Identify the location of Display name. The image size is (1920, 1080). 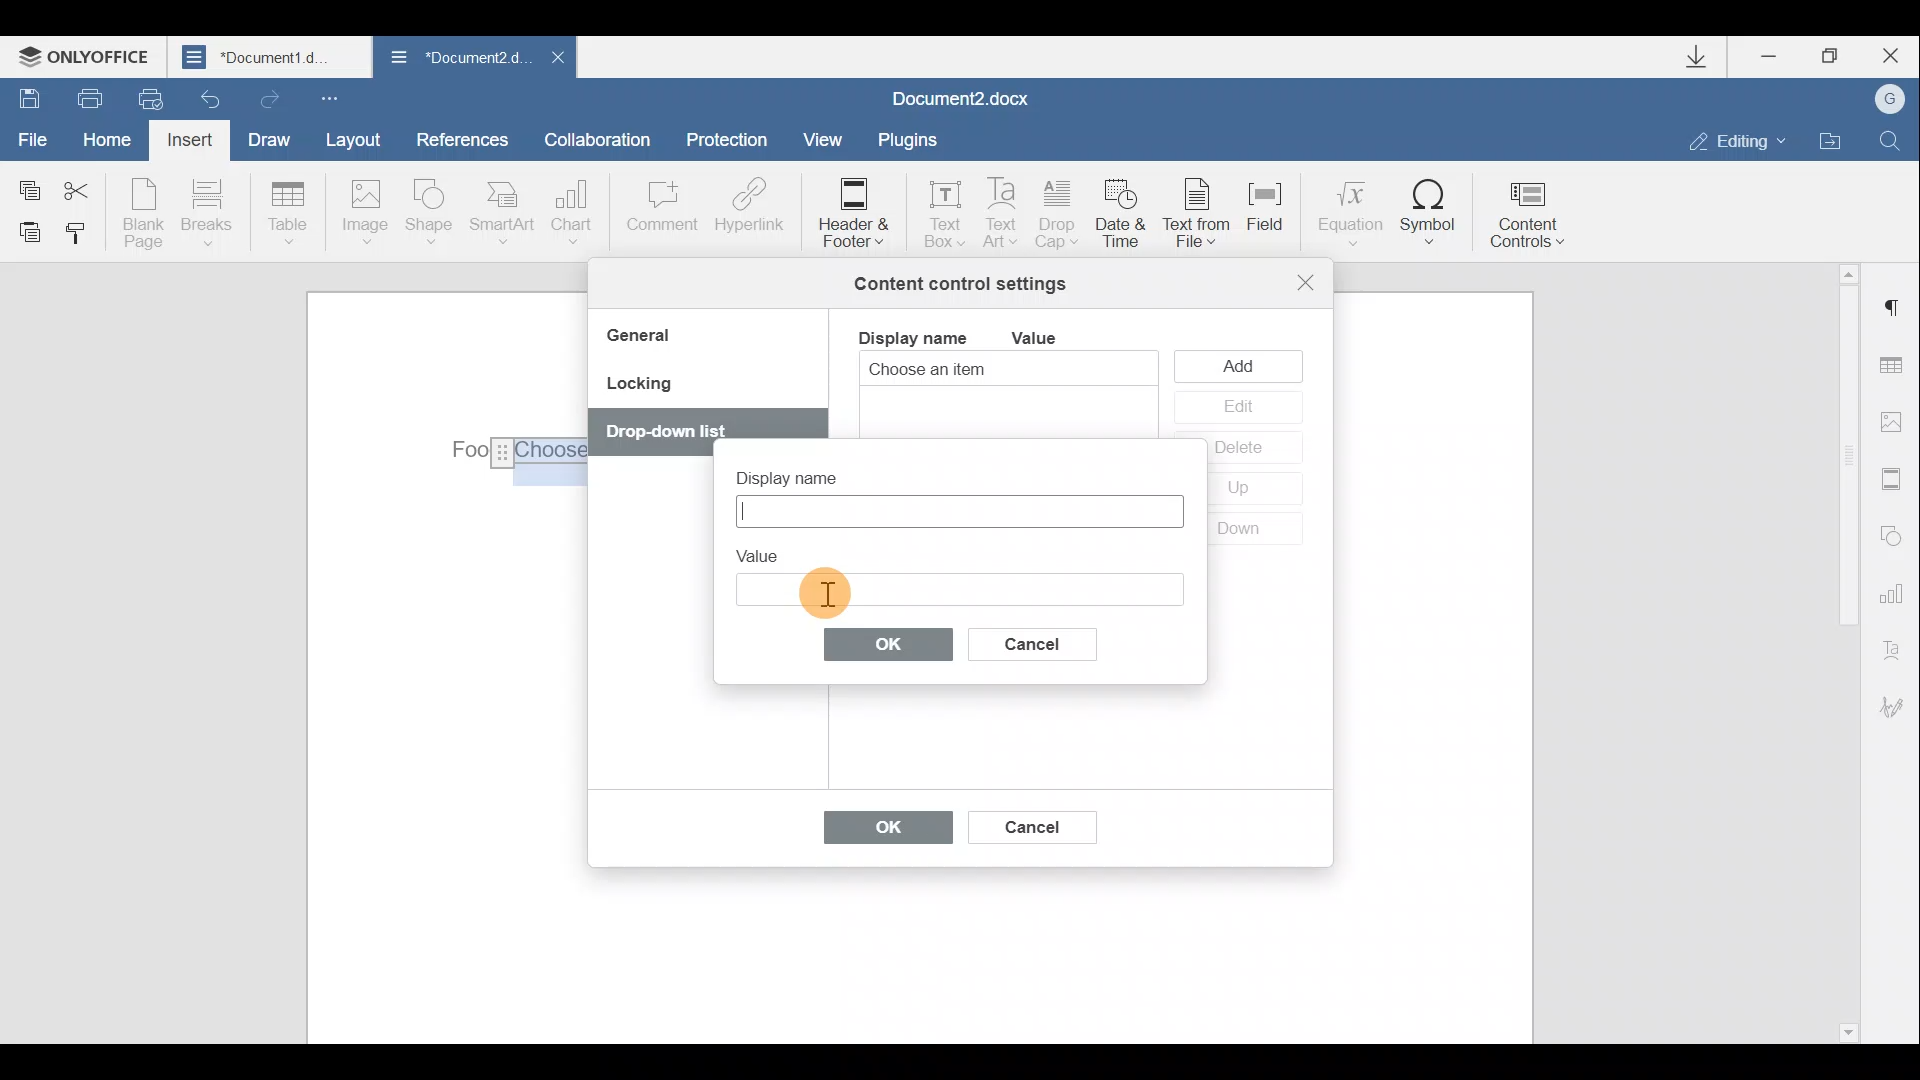
(911, 336).